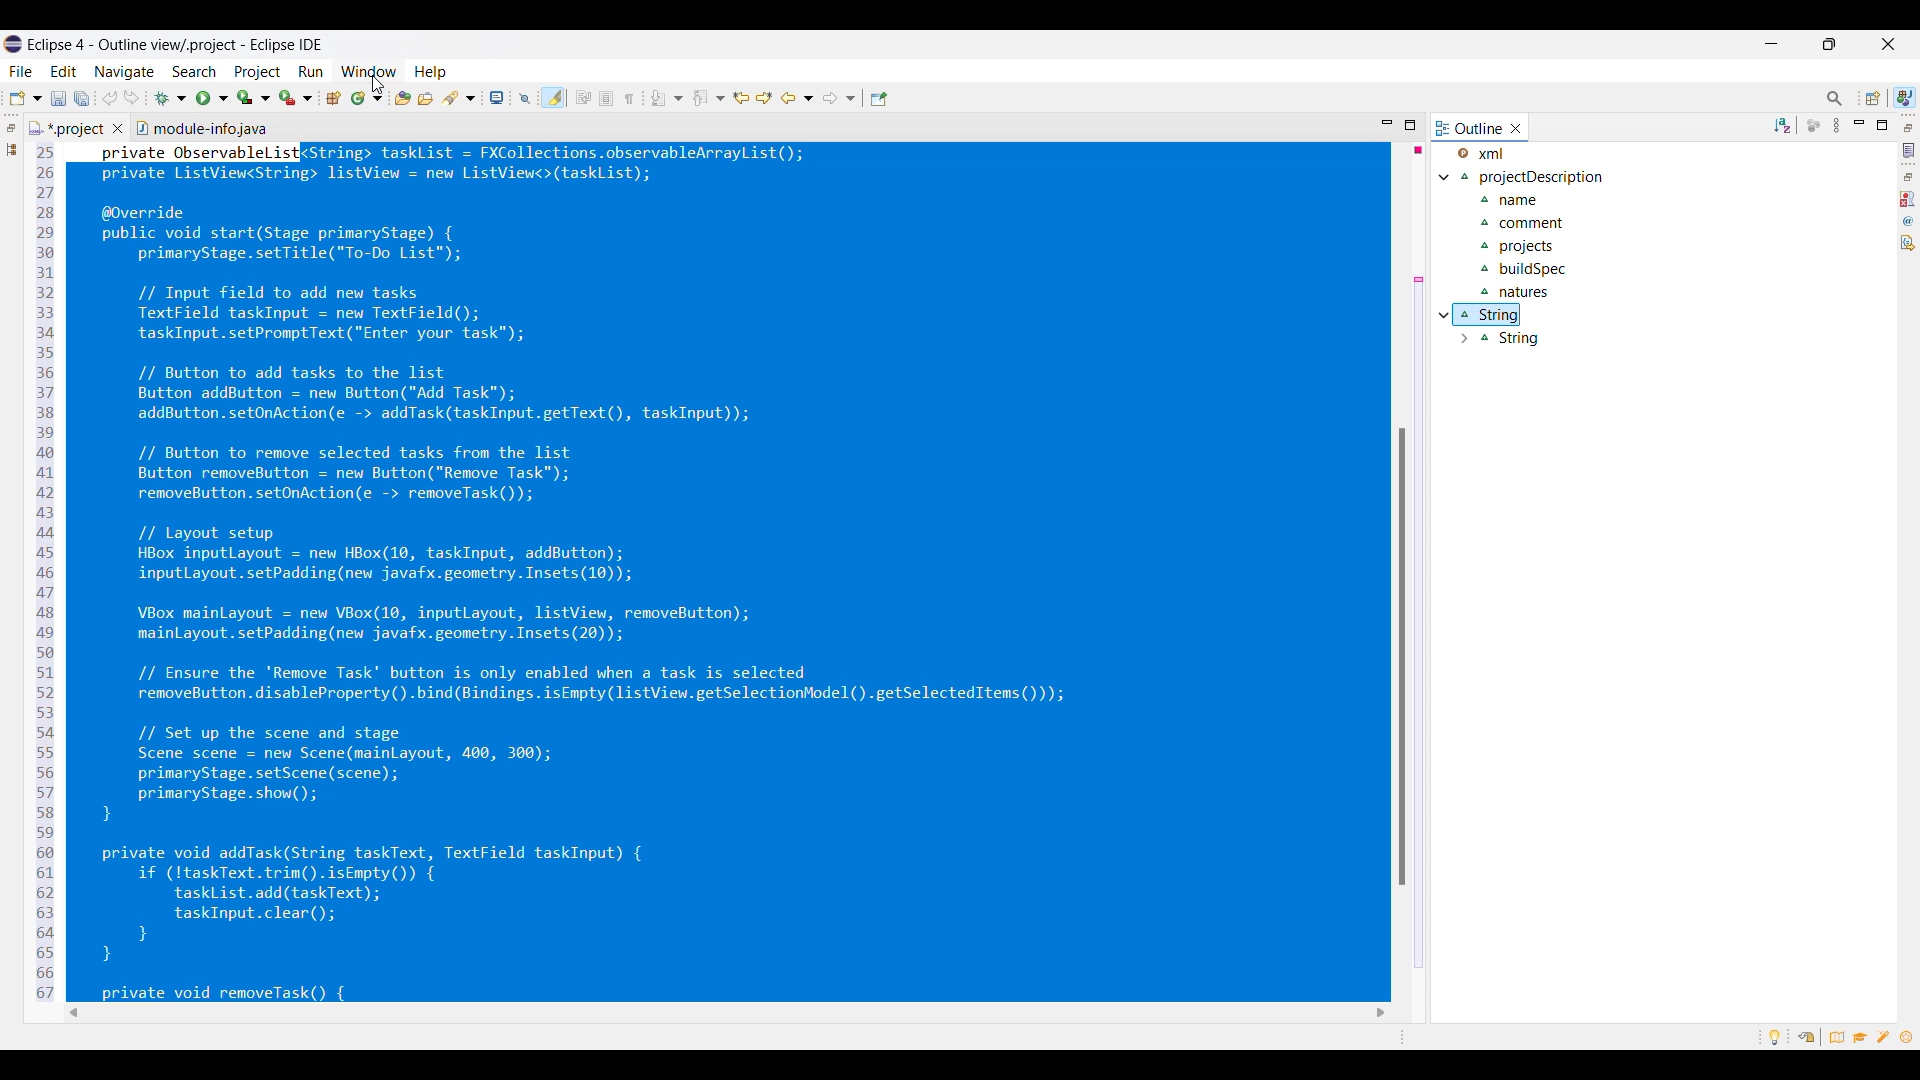 This screenshot has width=1920, height=1080. I want to click on Minimize, so click(1859, 125).